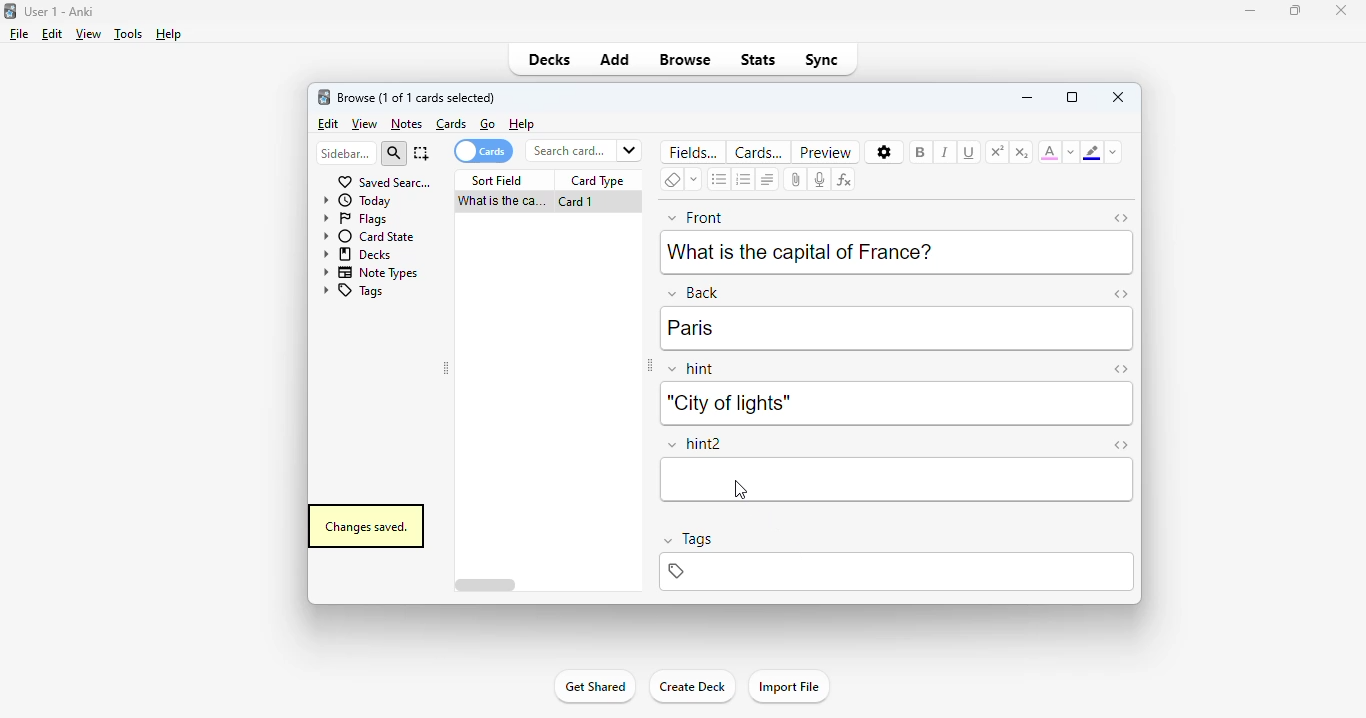 The image size is (1366, 718). Describe the element at coordinates (692, 370) in the screenshot. I see `hint` at that location.